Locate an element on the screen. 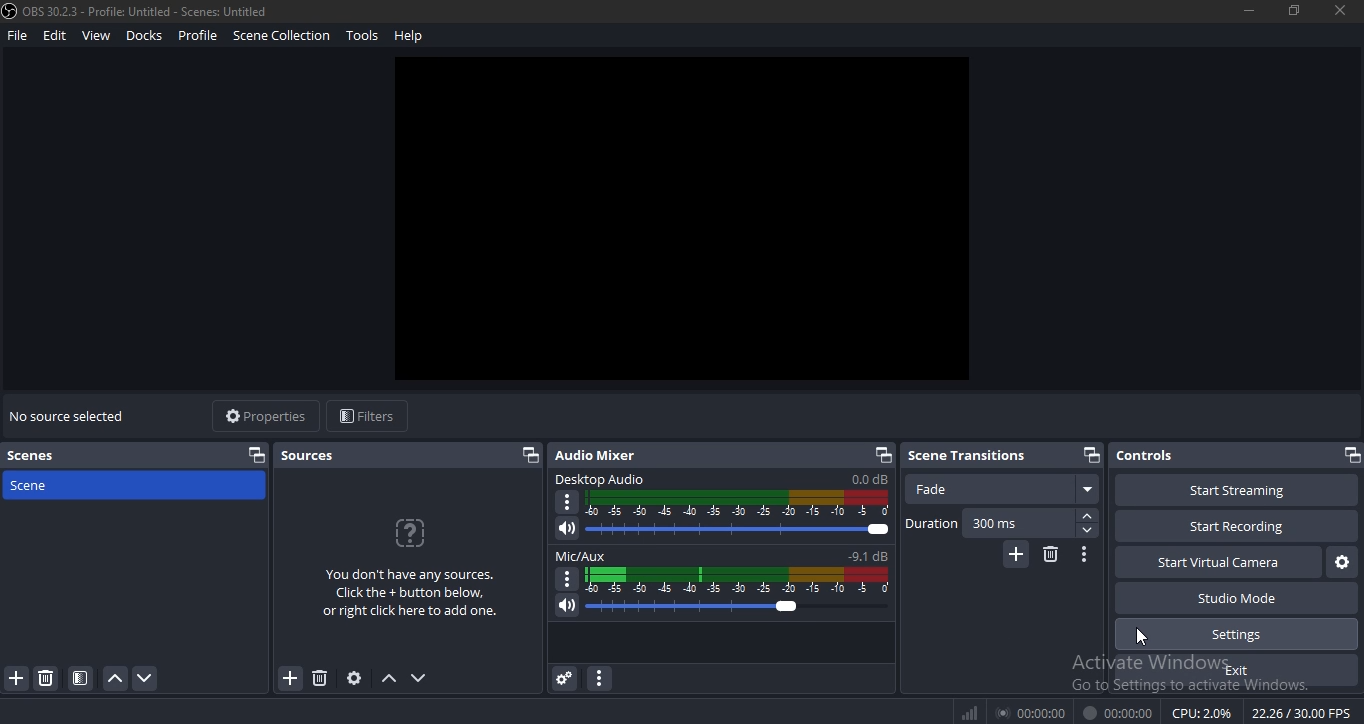 Image resolution: width=1364 pixels, height=724 pixels. fade is located at coordinates (1004, 489).